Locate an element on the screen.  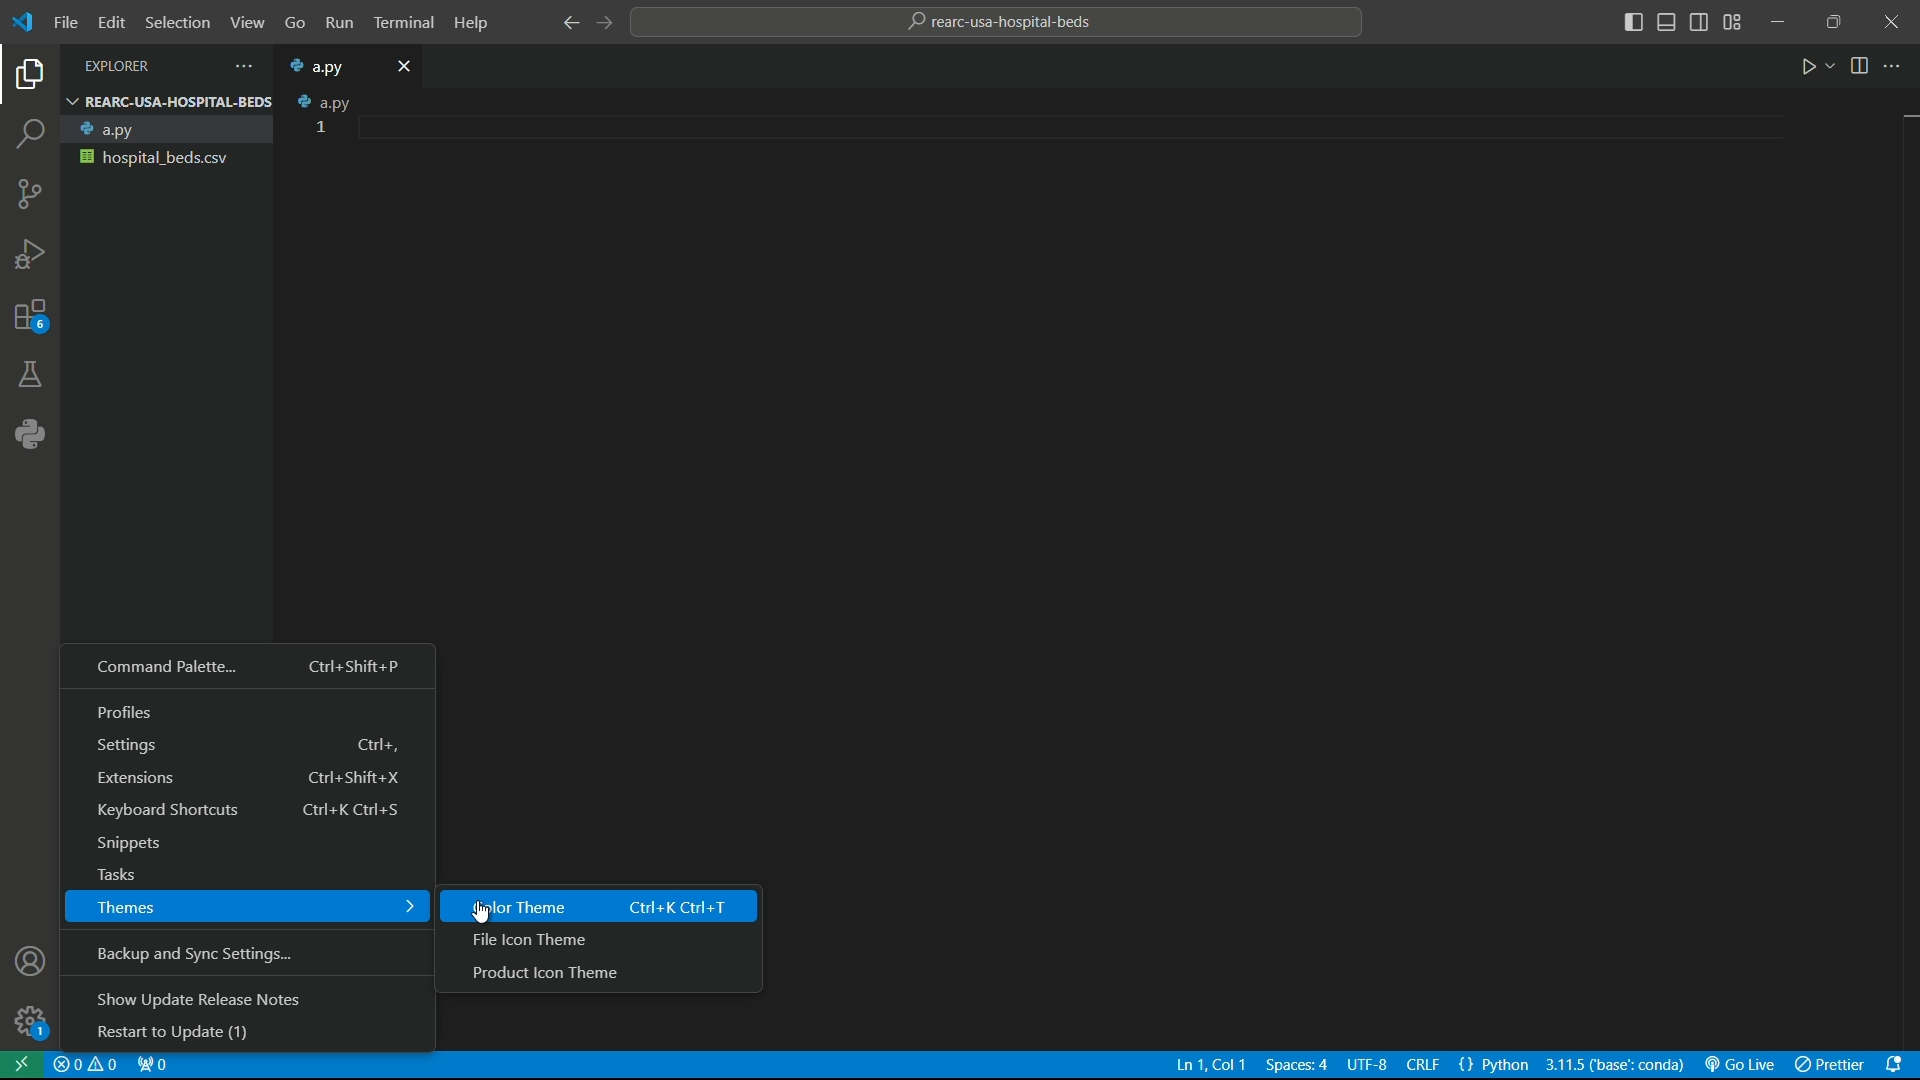
close app is located at coordinates (1892, 22).